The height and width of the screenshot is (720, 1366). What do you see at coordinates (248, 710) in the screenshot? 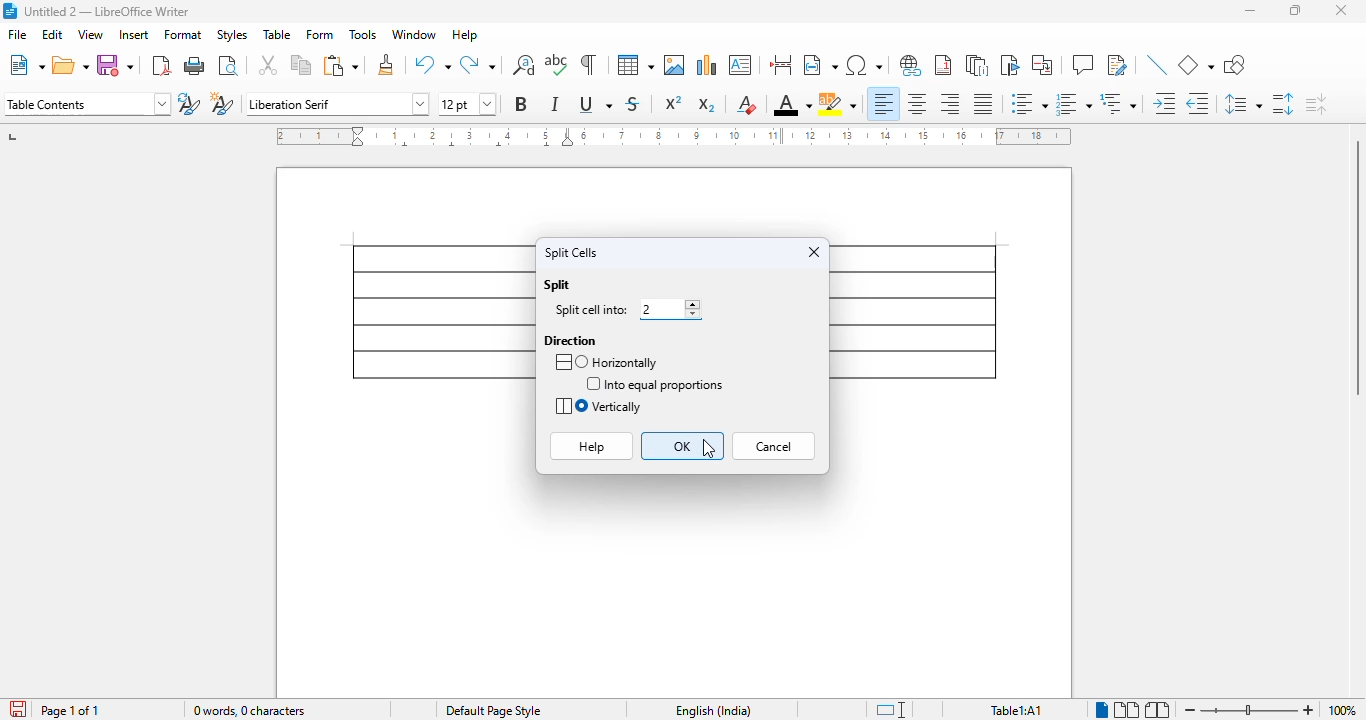
I see `0 words, 0 characters` at bounding box center [248, 710].